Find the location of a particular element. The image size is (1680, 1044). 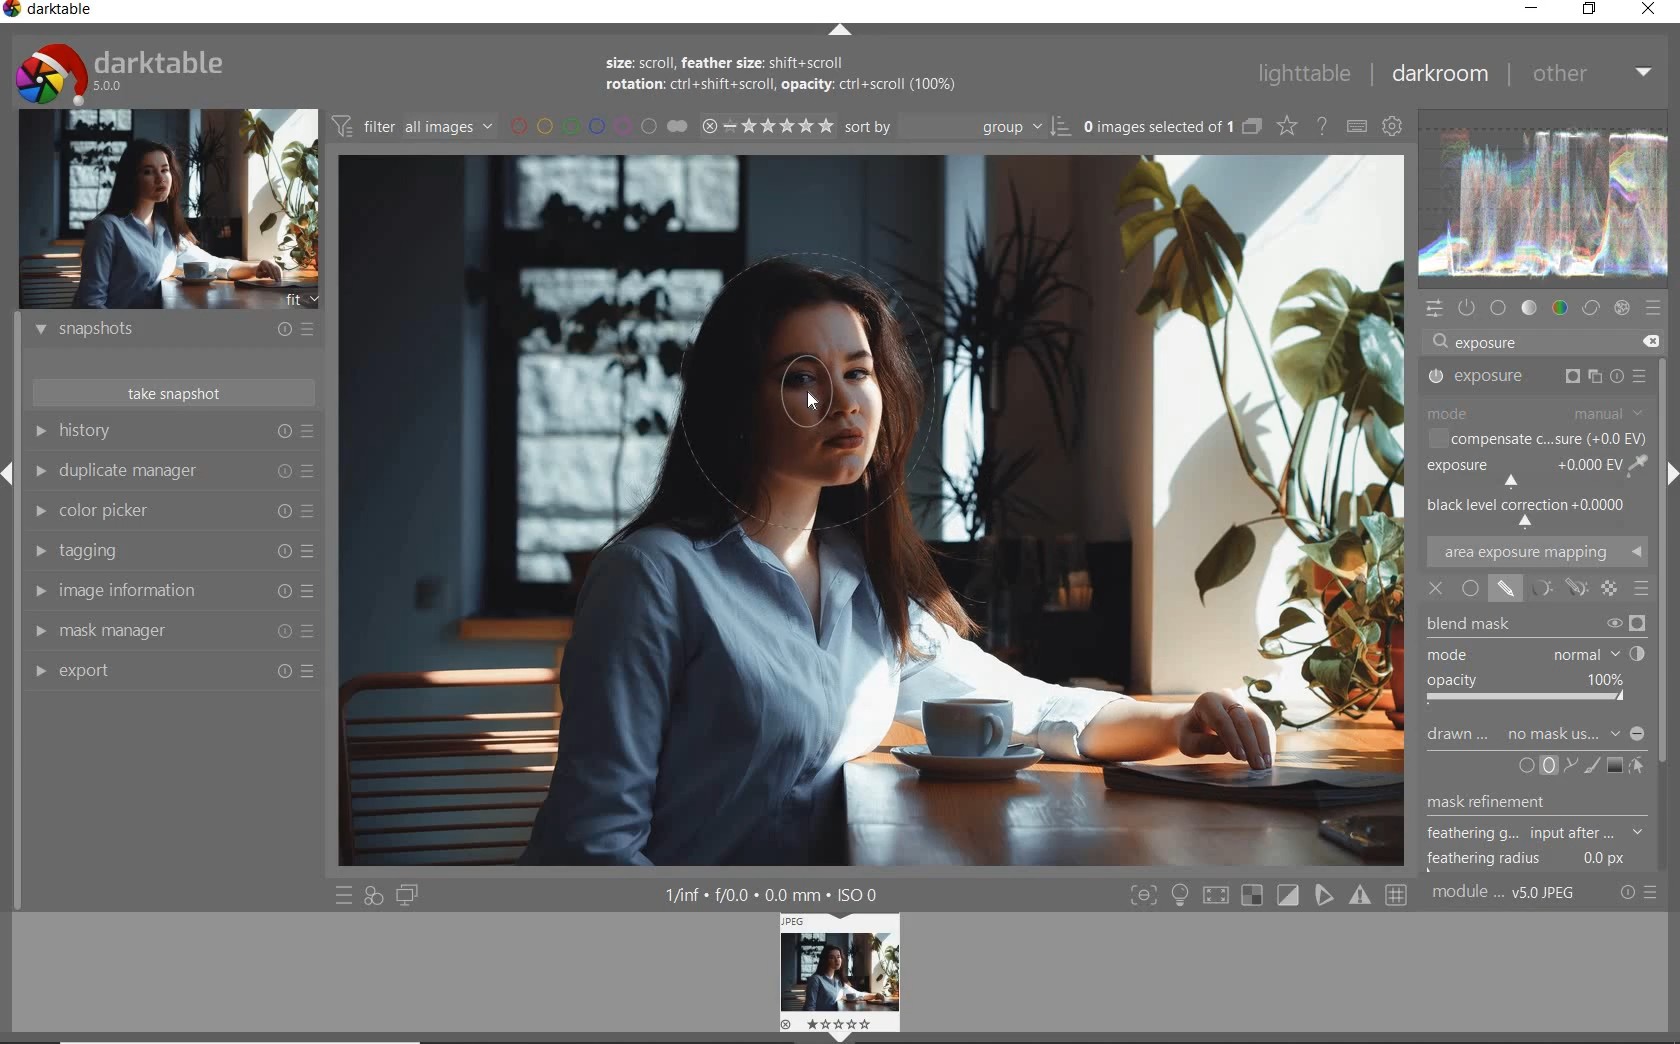

correct is located at coordinates (1589, 308).